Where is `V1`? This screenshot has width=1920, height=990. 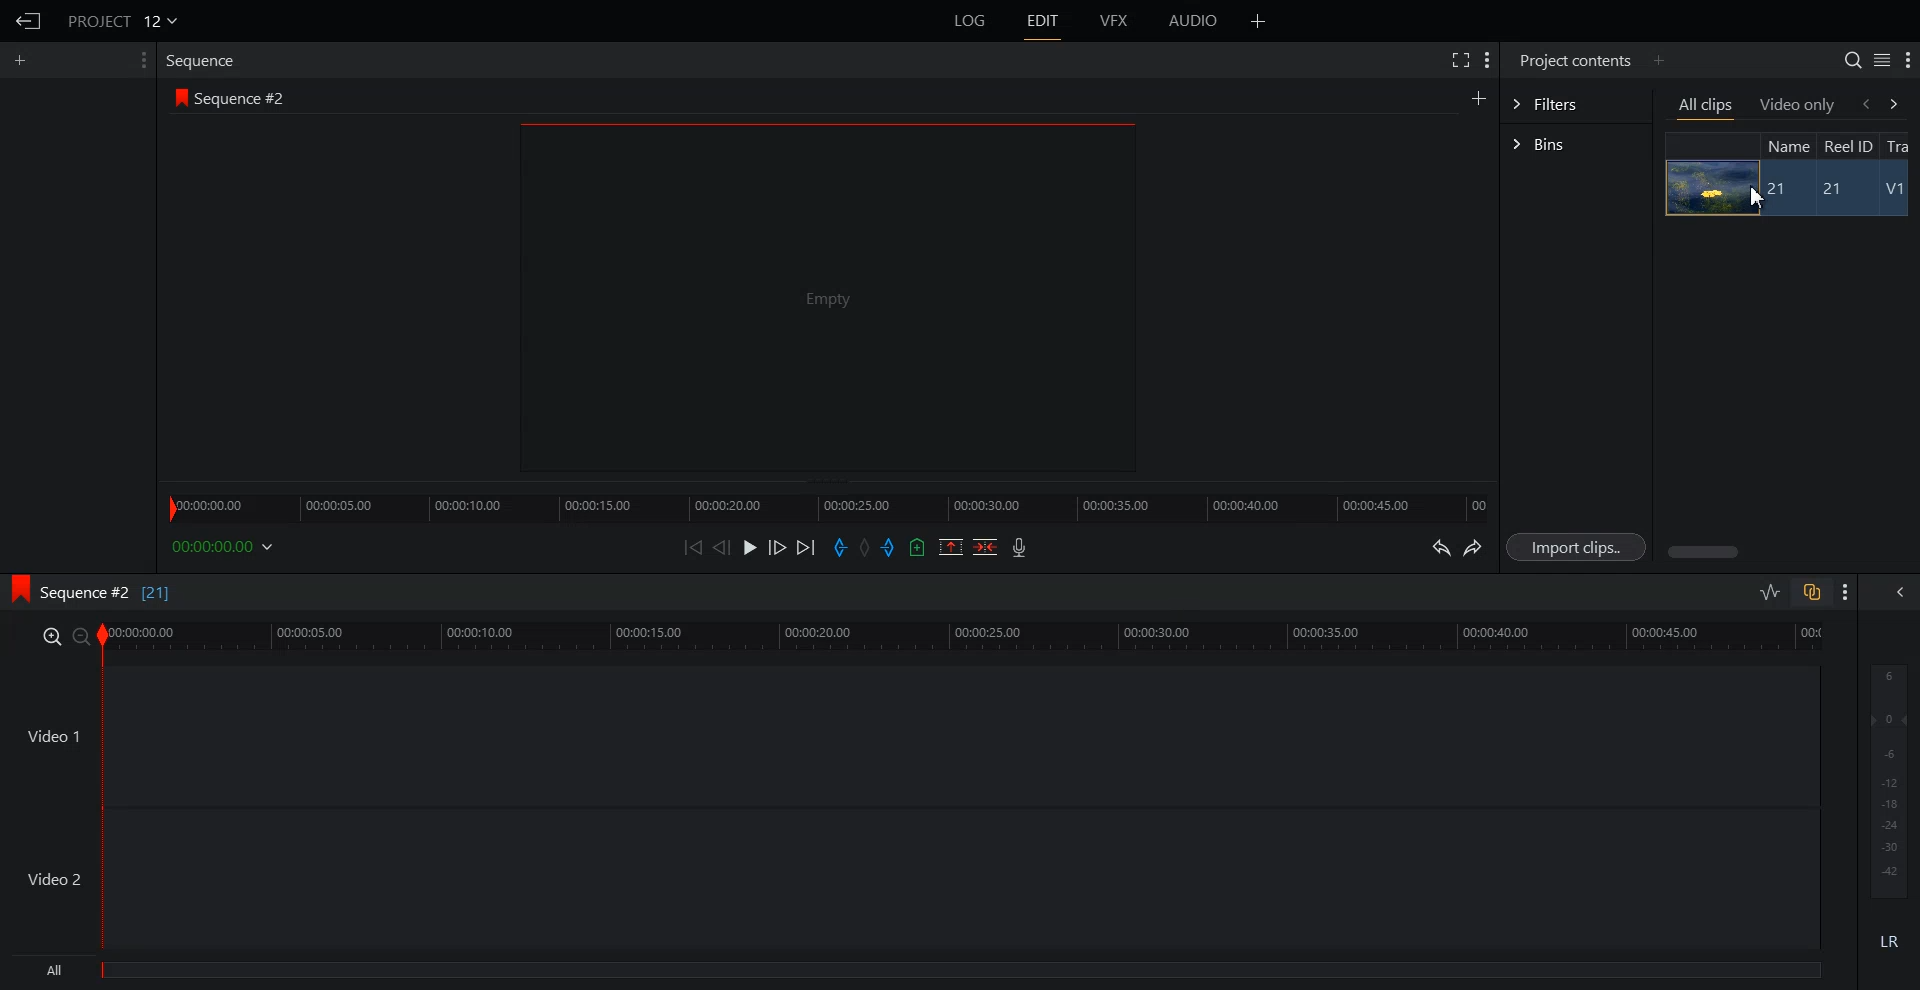
V1 is located at coordinates (1897, 191).